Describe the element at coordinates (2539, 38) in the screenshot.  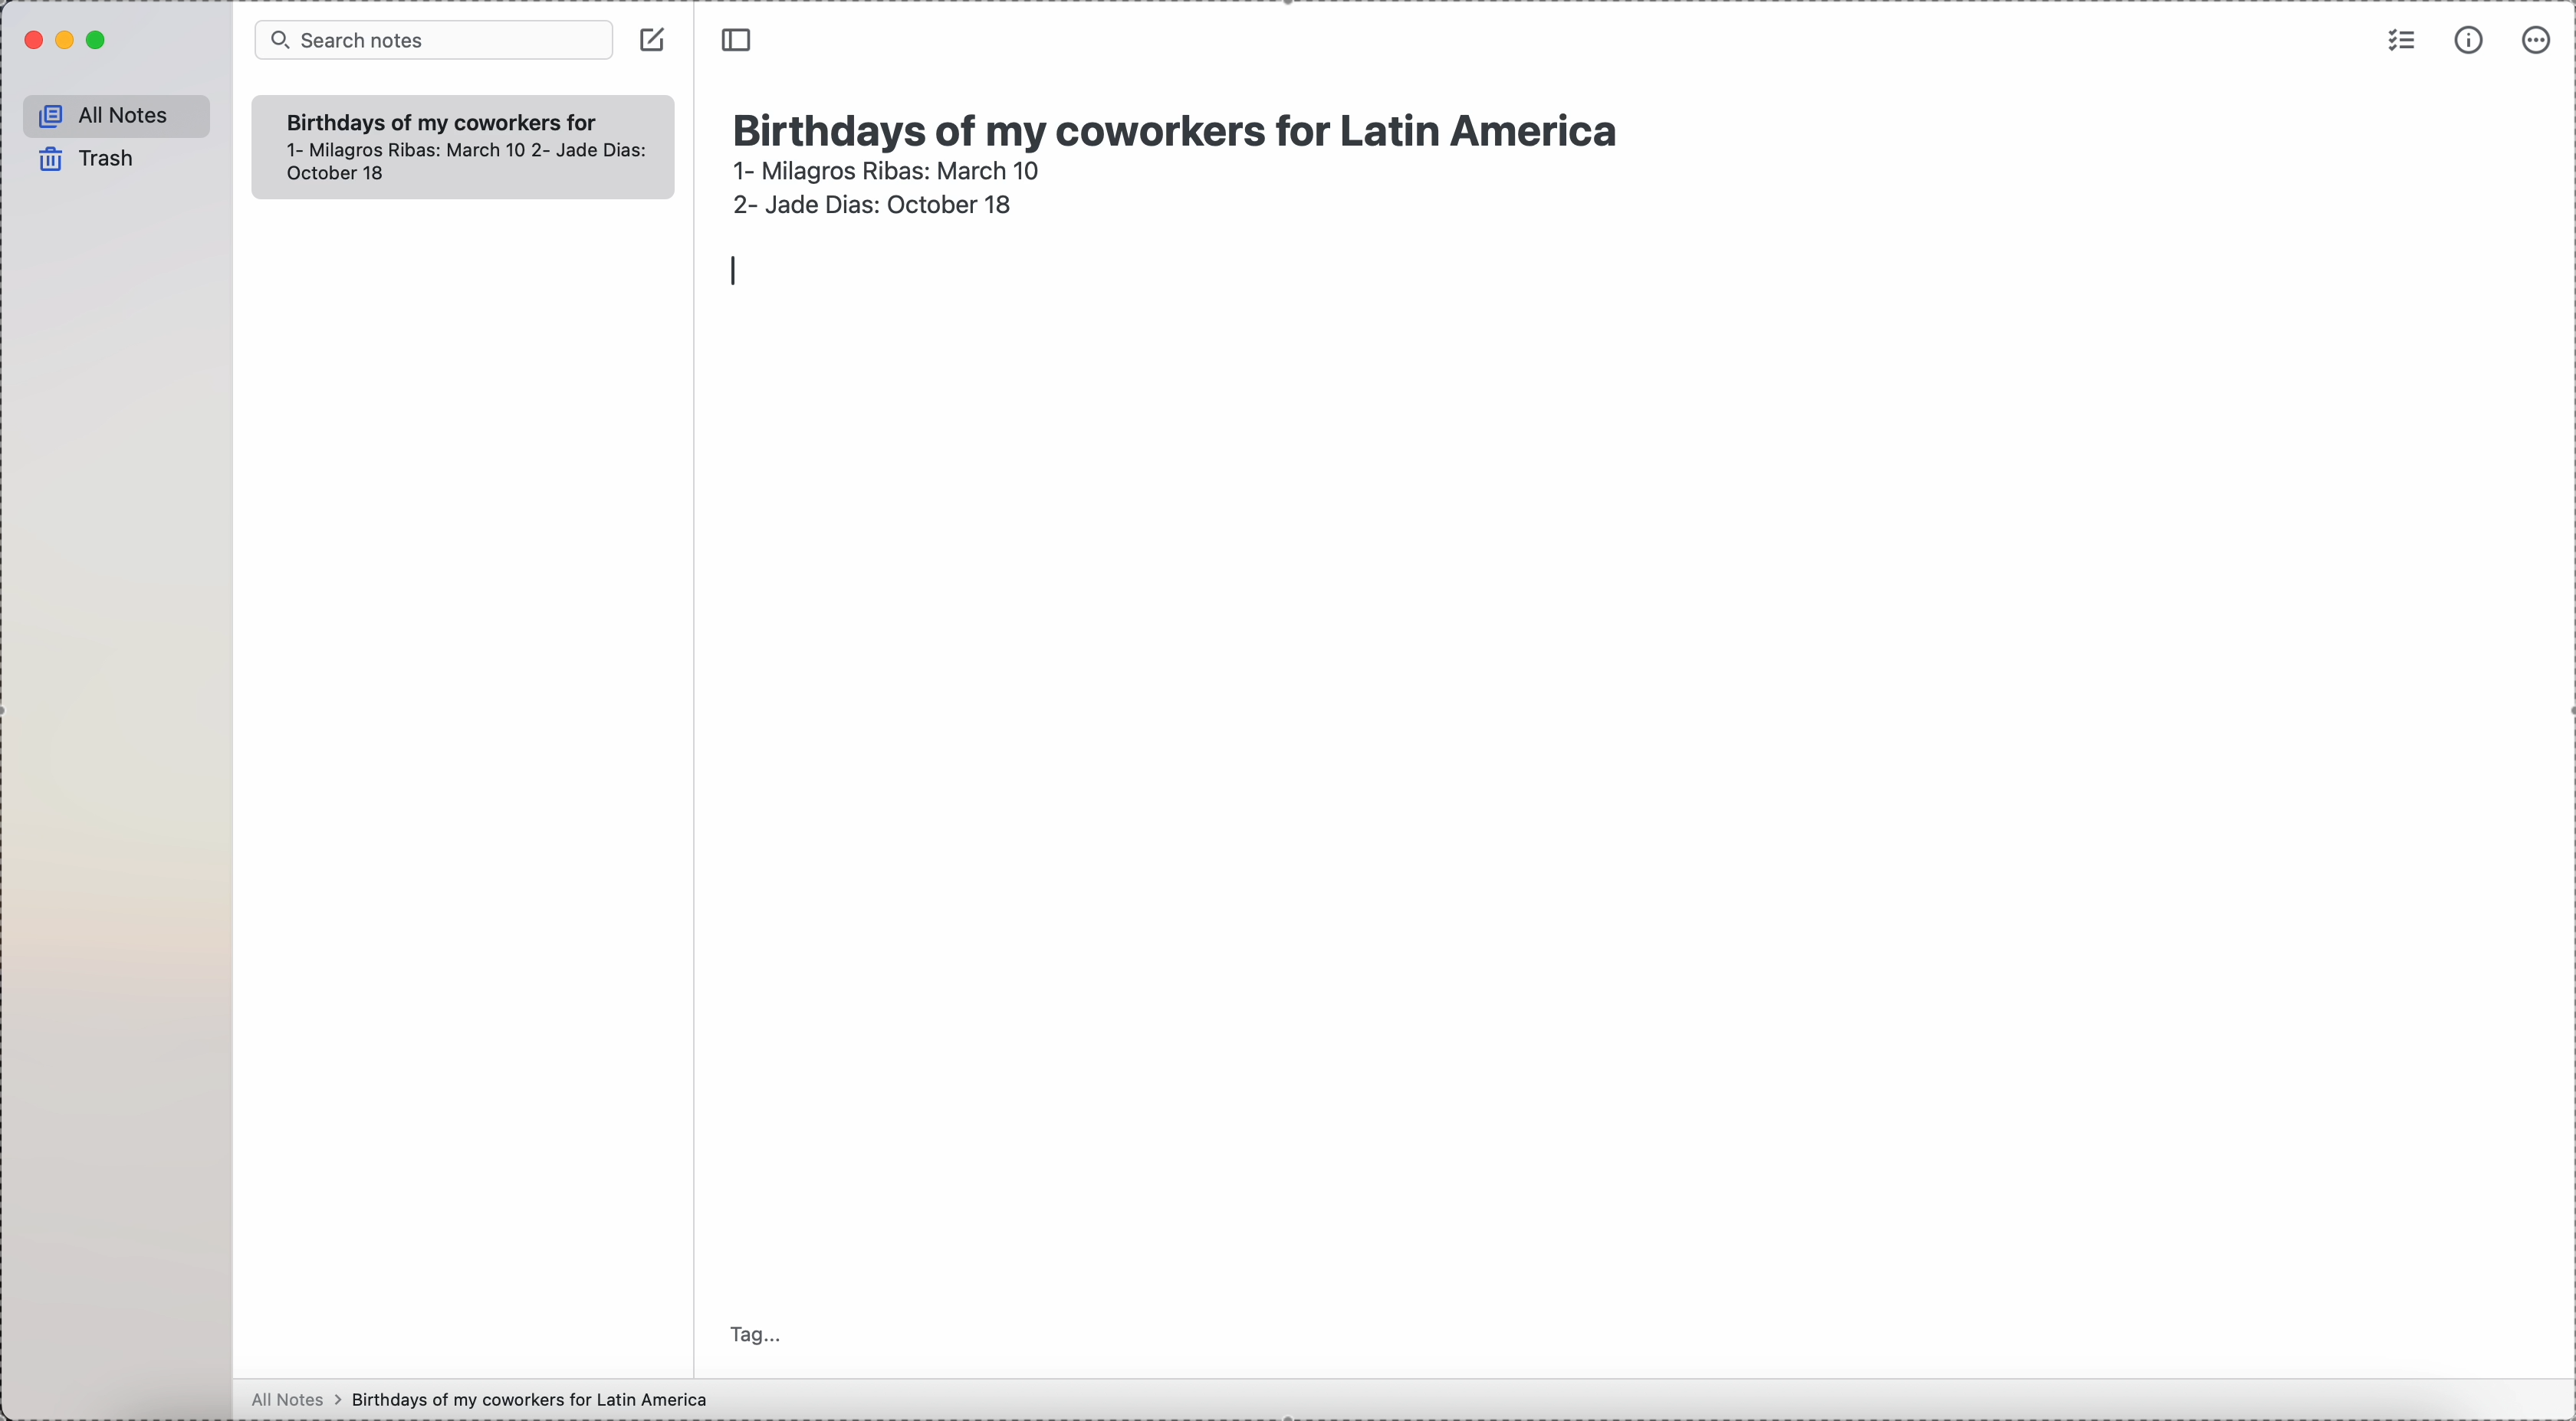
I see `more options` at that location.